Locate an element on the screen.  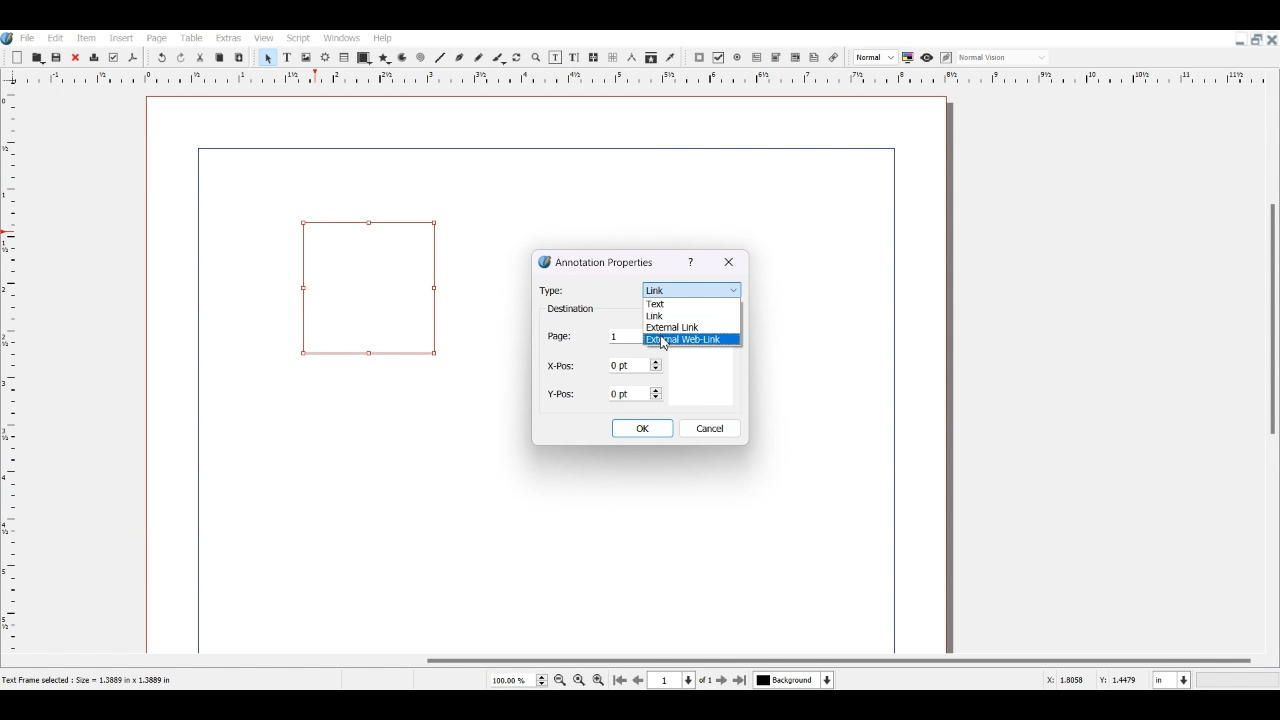
Zoom to 100% is located at coordinates (579, 679).